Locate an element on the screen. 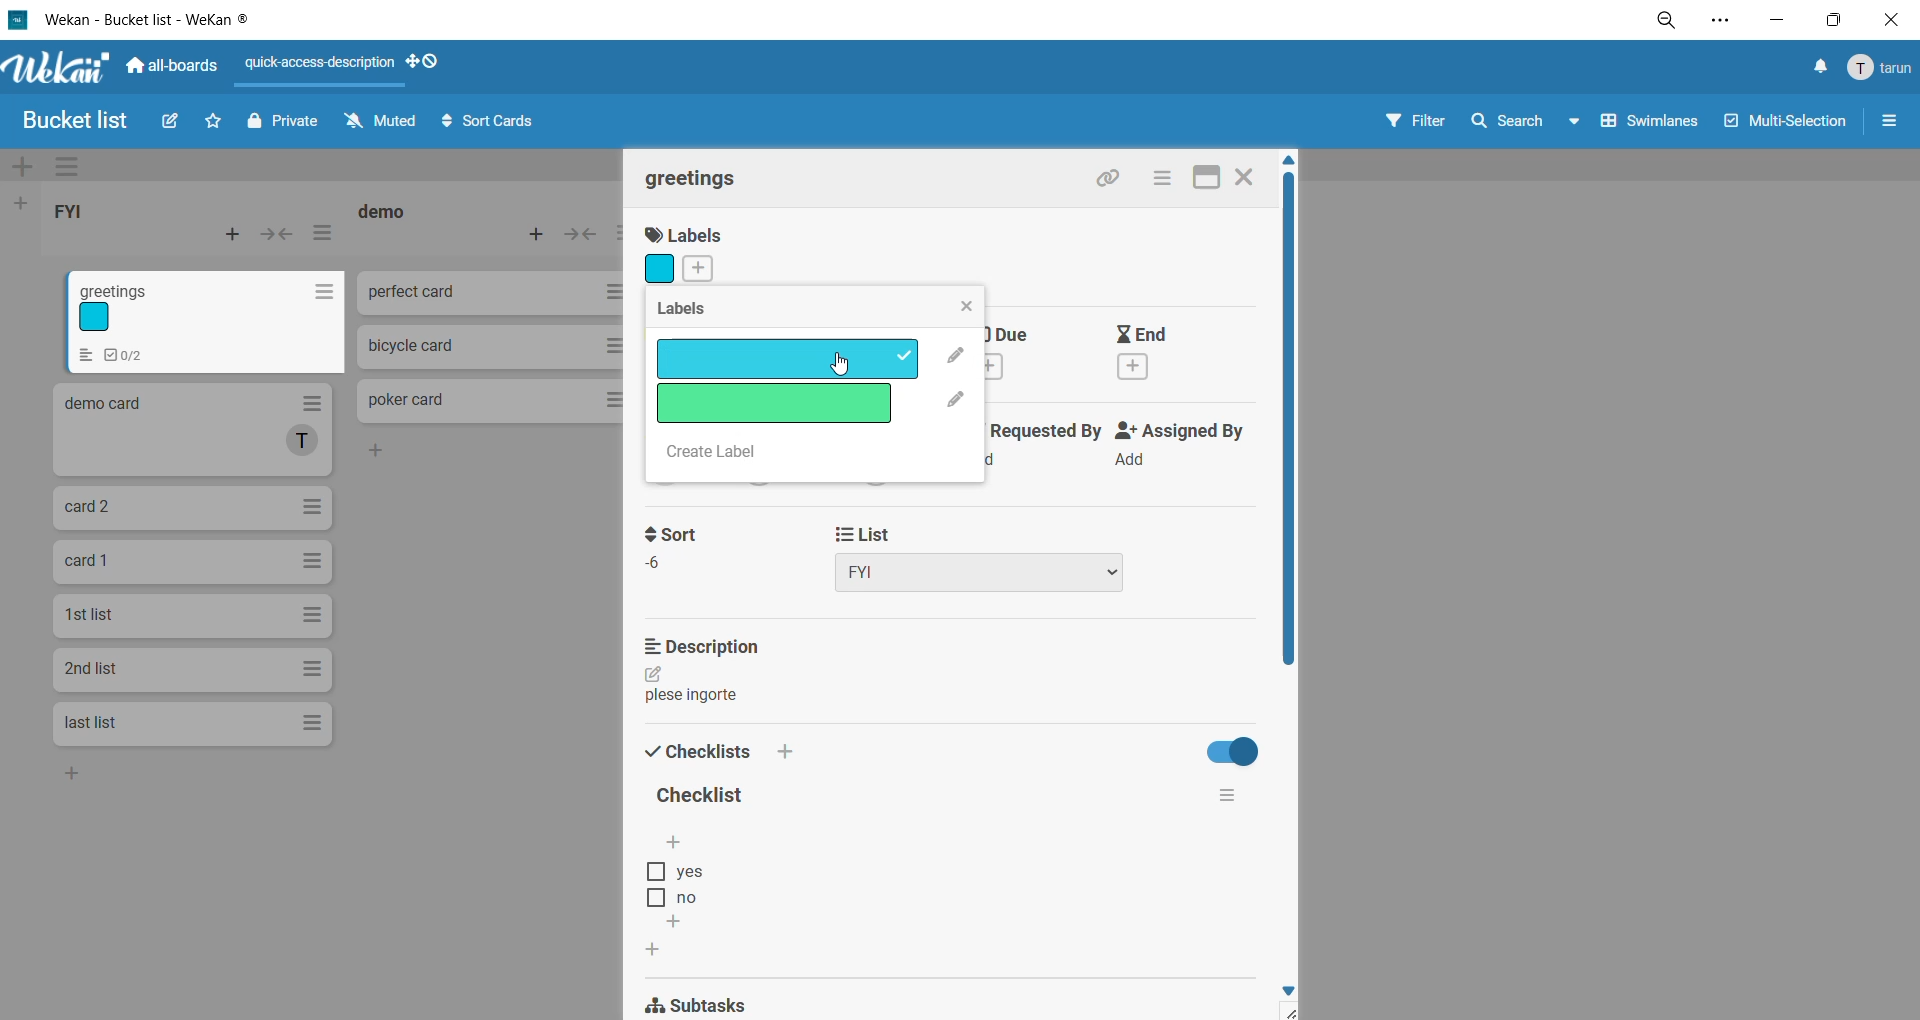  checklist option is located at coordinates (675, 898).